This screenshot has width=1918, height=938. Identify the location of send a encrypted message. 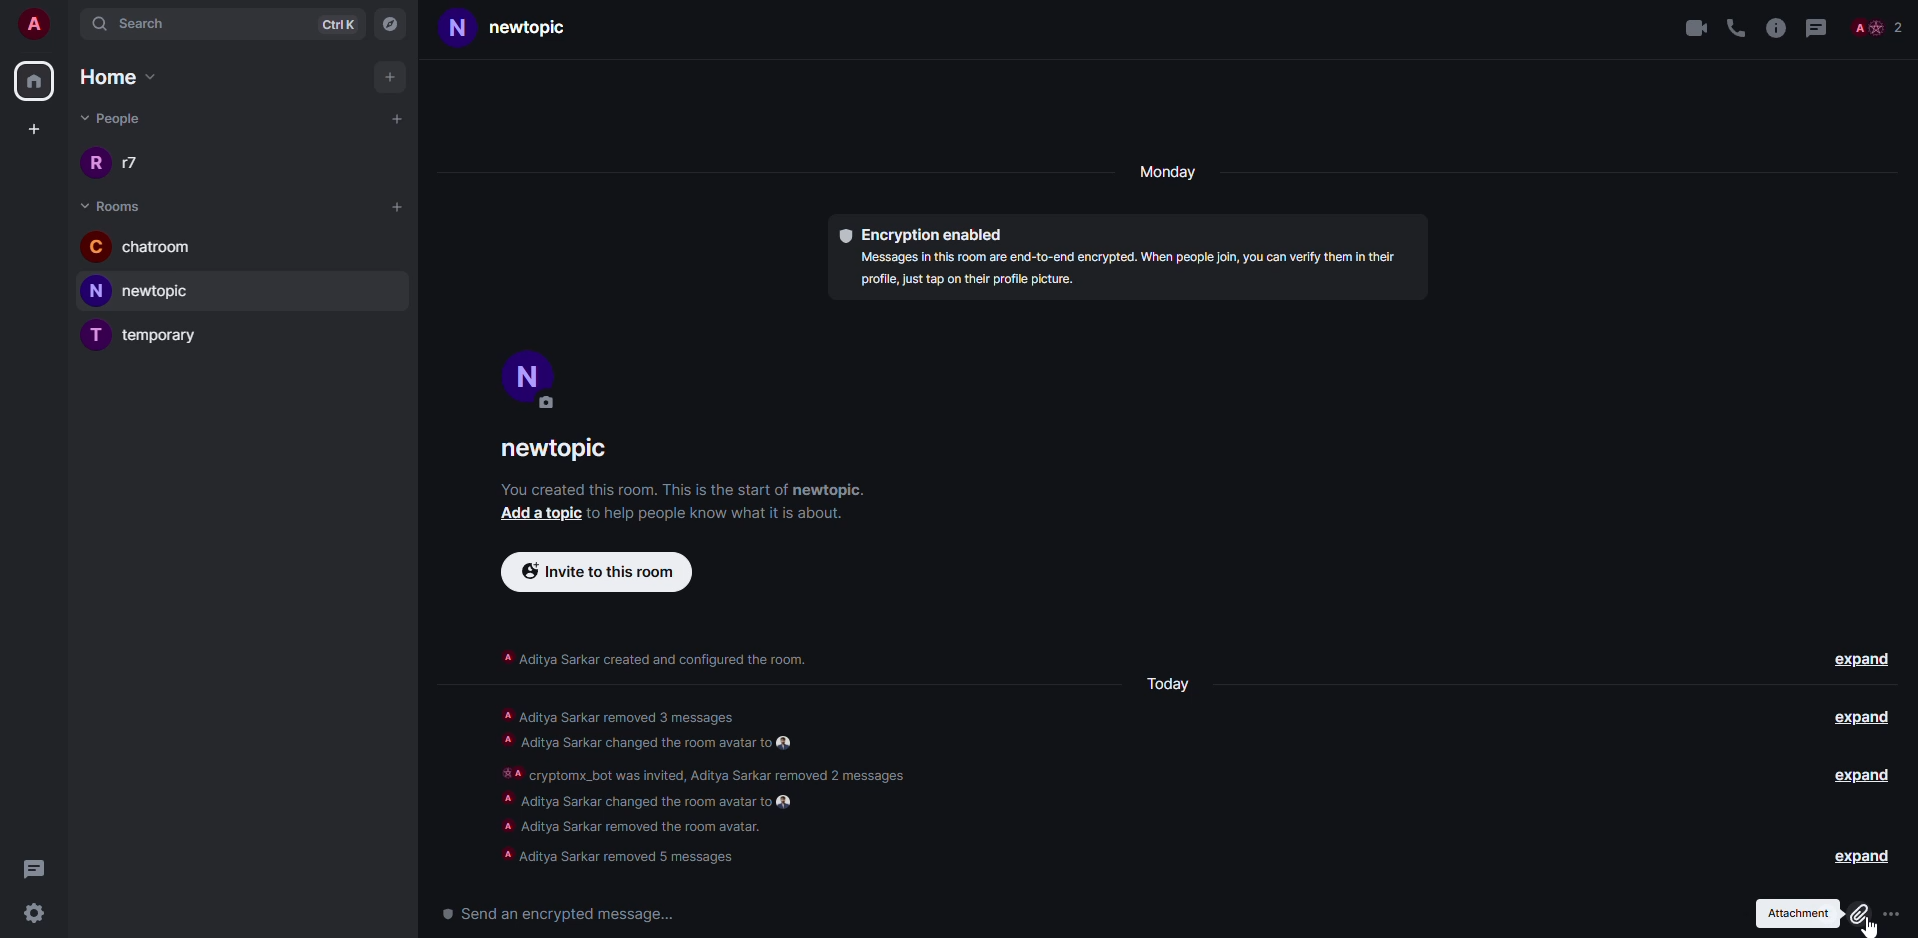
(563, 913).